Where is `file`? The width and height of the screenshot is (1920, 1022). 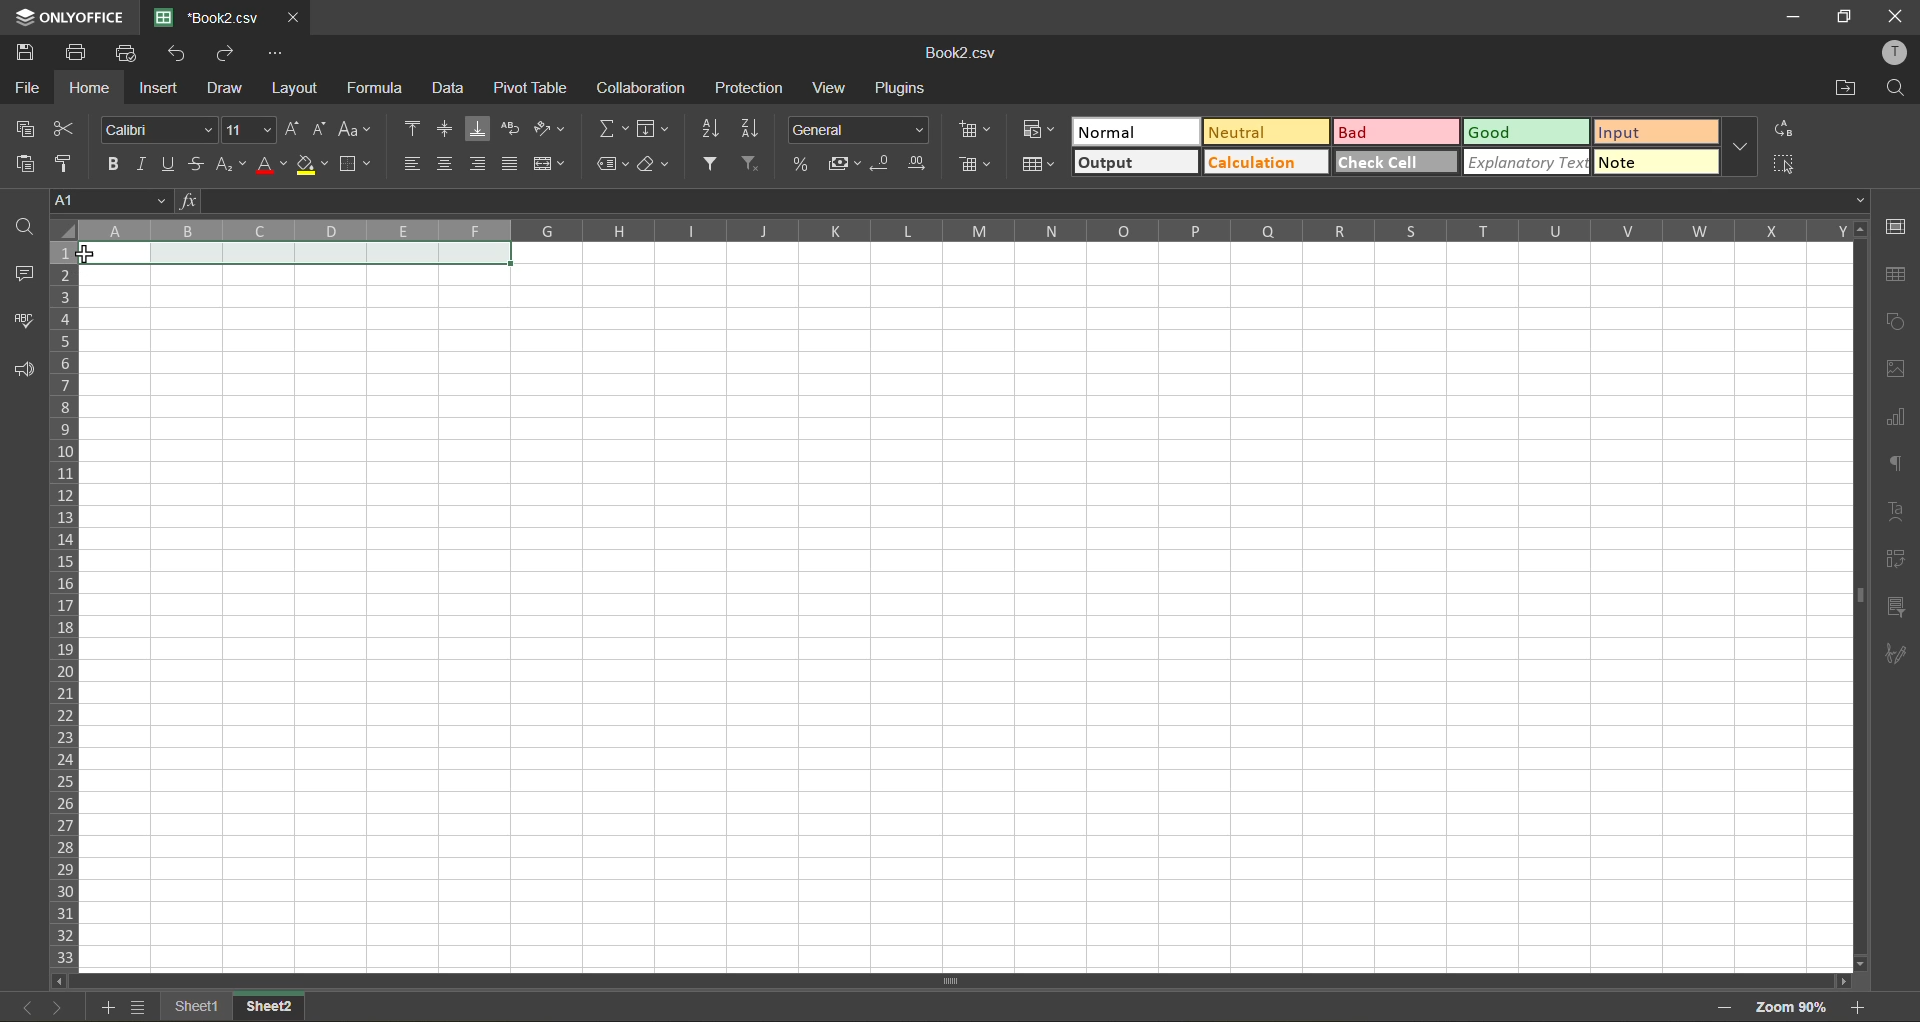
file is located at coordinates (24, 84).